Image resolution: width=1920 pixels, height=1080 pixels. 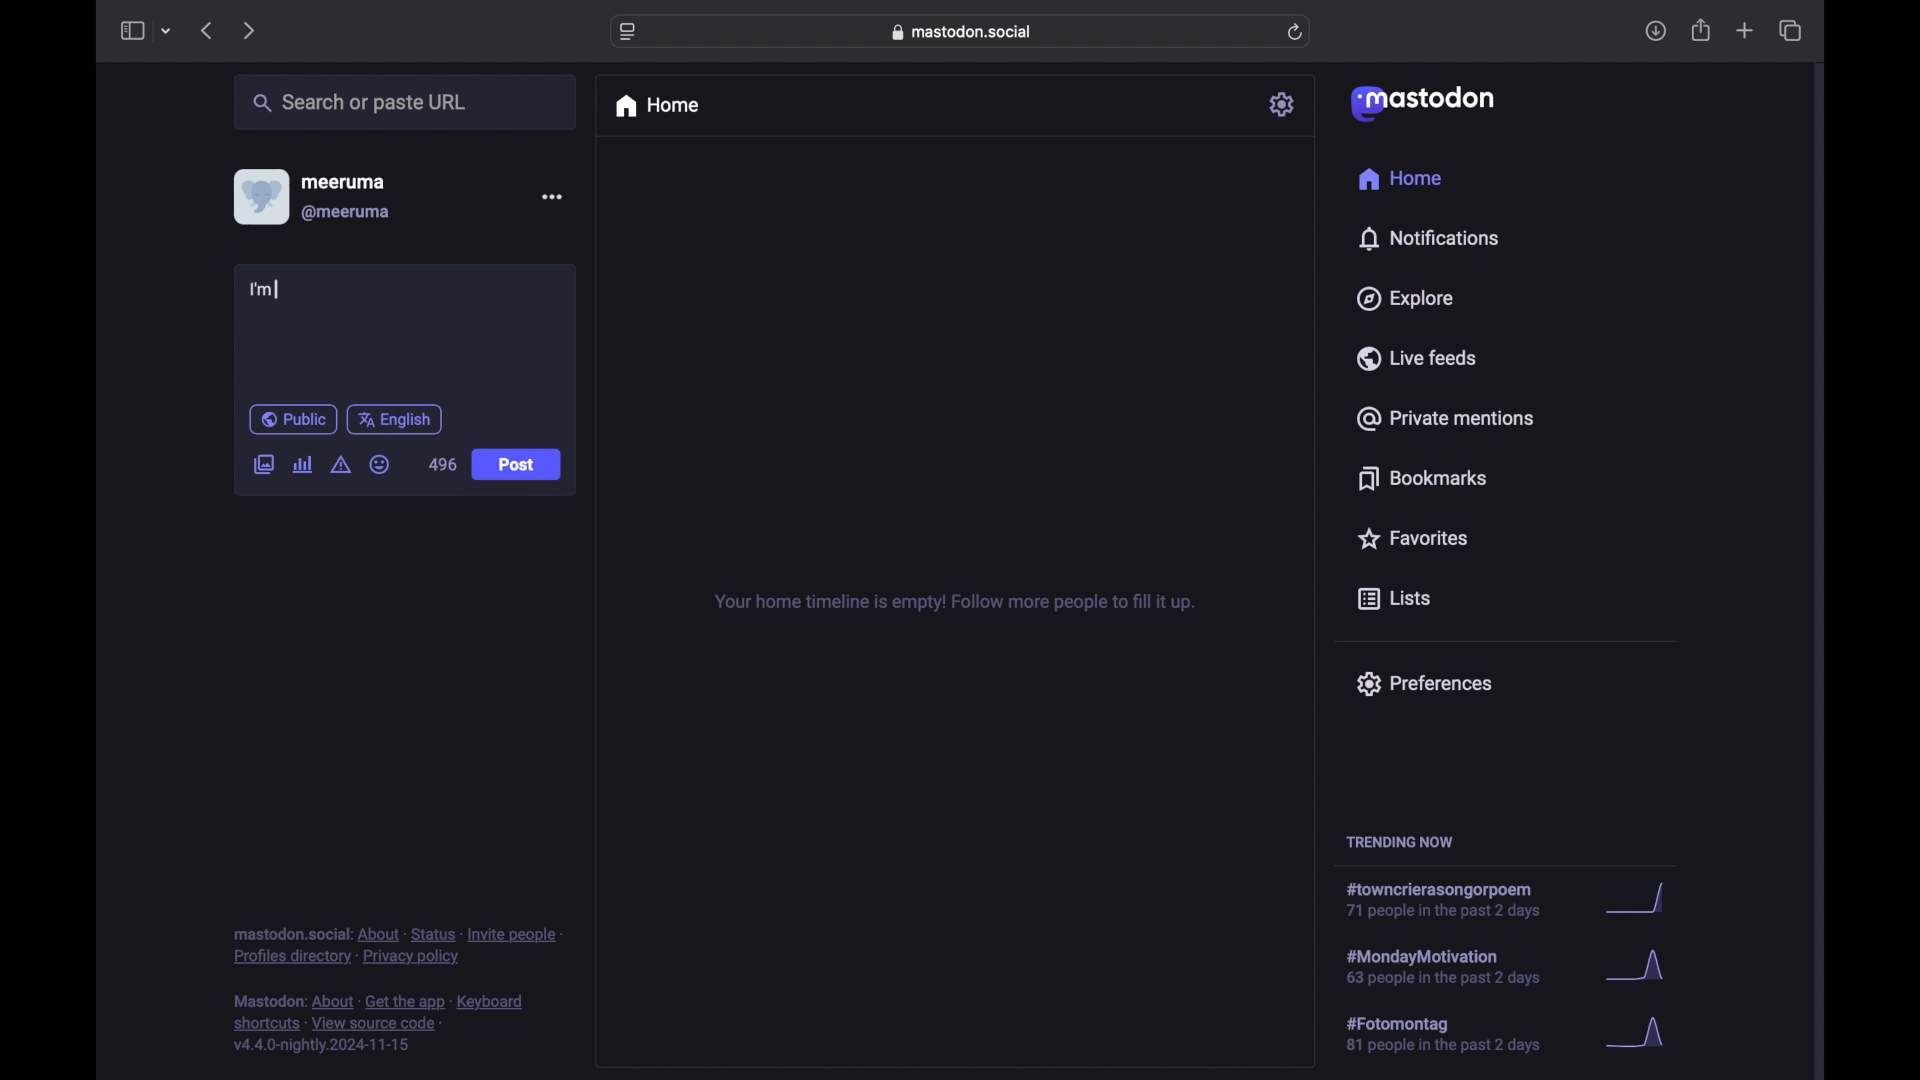 What do you see at coordinates (1642, 1034) in the screenshot?
I see `graph` at bounding box center [1642, 1034].